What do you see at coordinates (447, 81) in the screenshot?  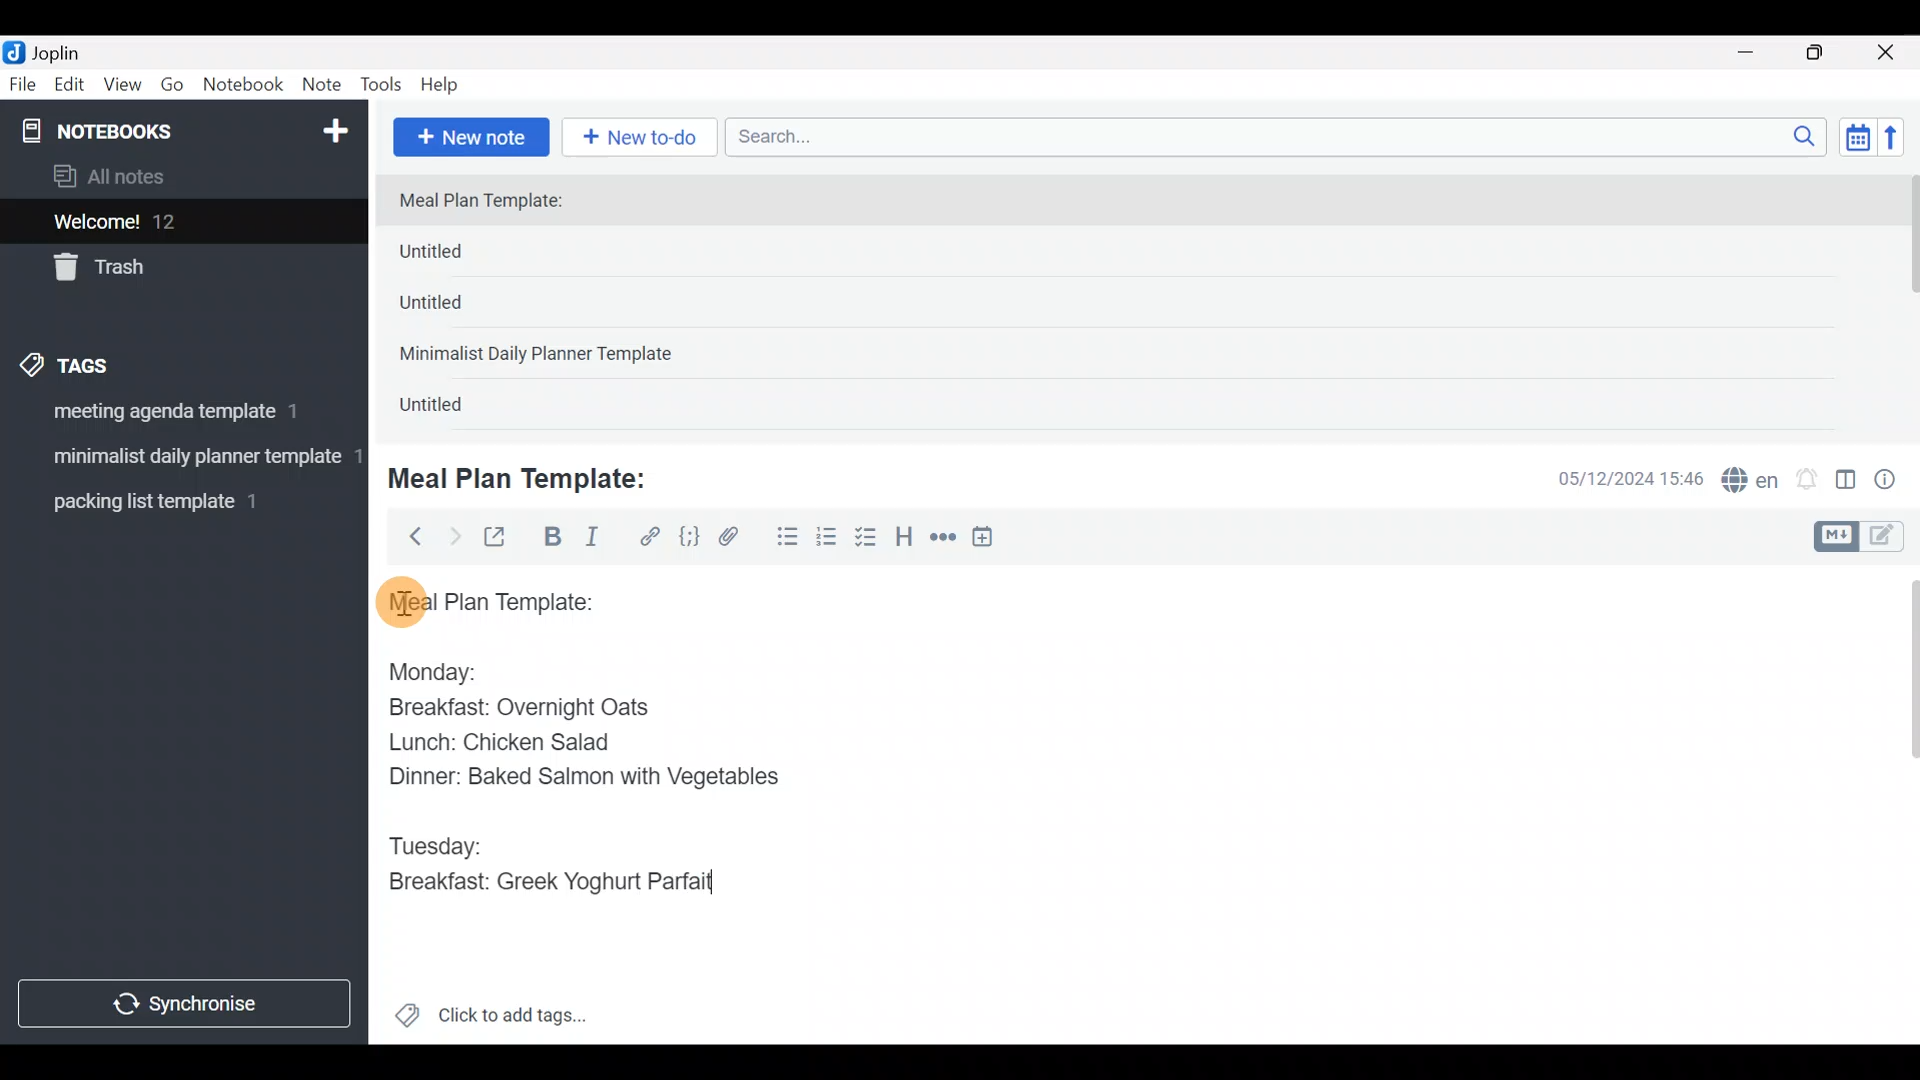 I see `Help` at bounding box center [447, 81].